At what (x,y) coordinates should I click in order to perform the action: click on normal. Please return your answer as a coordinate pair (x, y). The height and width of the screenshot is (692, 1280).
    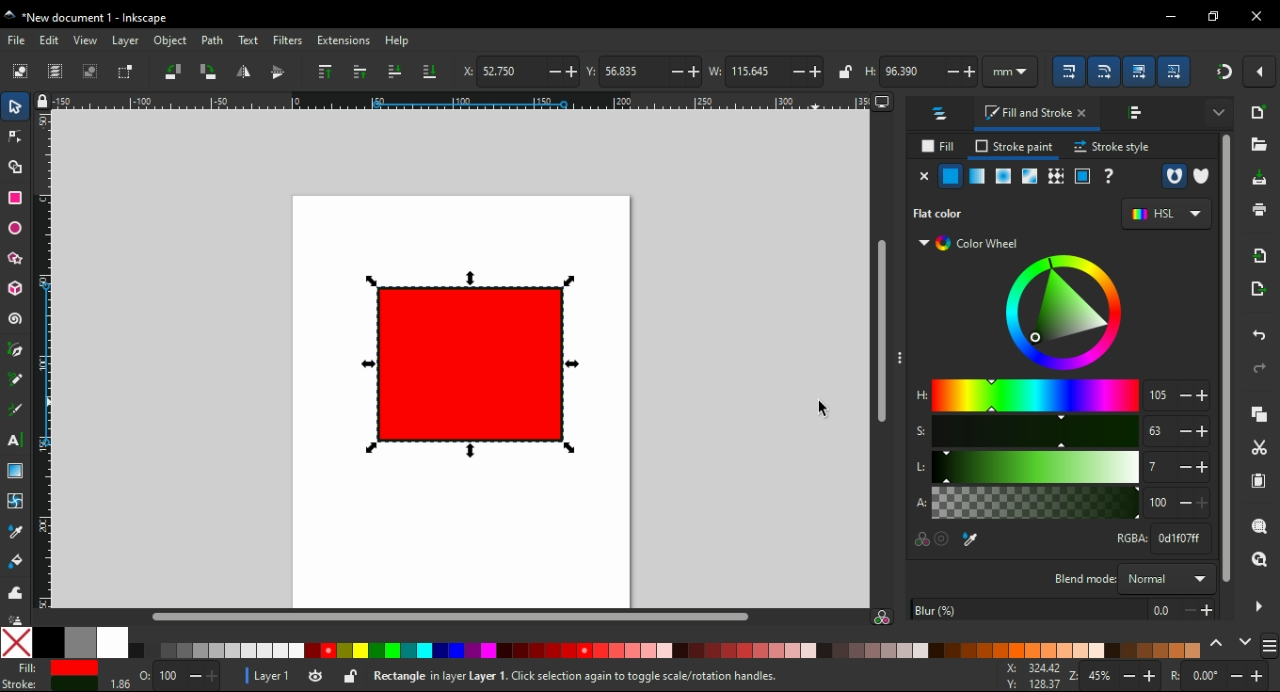
    Looking at the image, I should click on (1167, 578).